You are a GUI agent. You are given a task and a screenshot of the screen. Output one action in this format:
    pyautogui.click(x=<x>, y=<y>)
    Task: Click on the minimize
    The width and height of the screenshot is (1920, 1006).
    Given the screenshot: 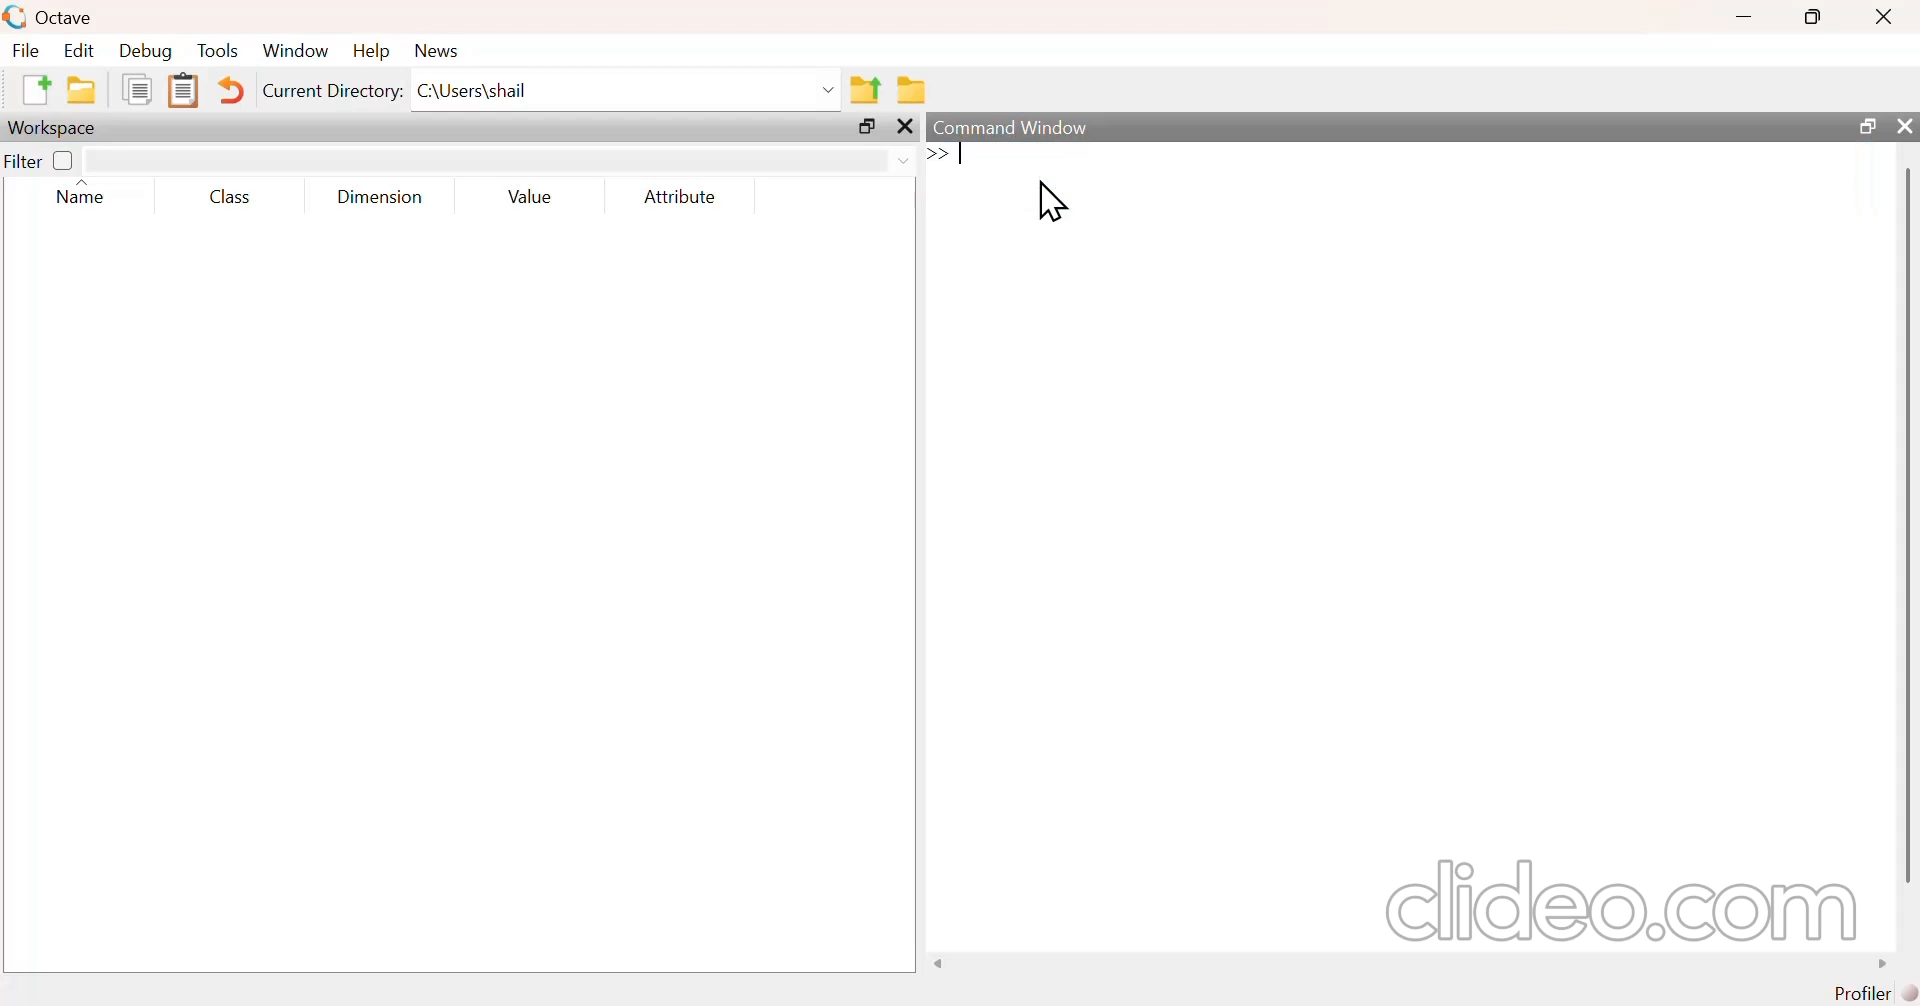 What is the action you would take?
    pyautogui.click(x=1743, y=17)
    